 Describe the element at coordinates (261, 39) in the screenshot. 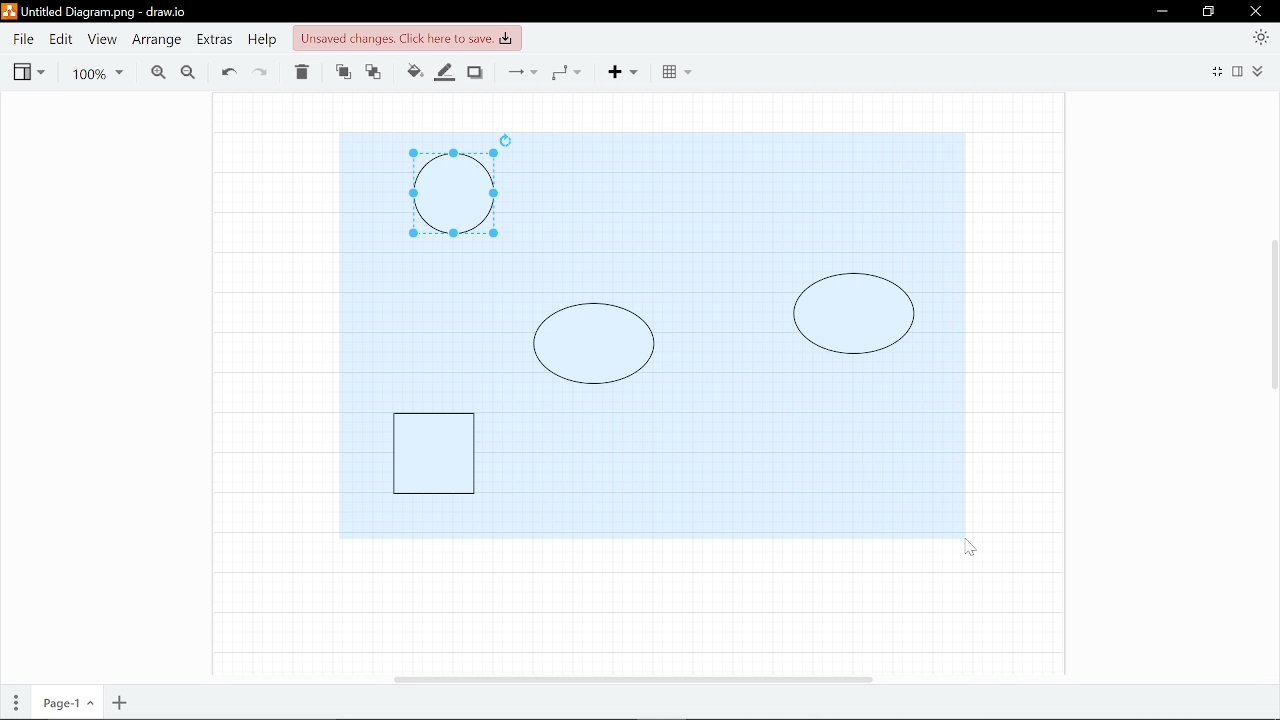

I see `Help` at that location.